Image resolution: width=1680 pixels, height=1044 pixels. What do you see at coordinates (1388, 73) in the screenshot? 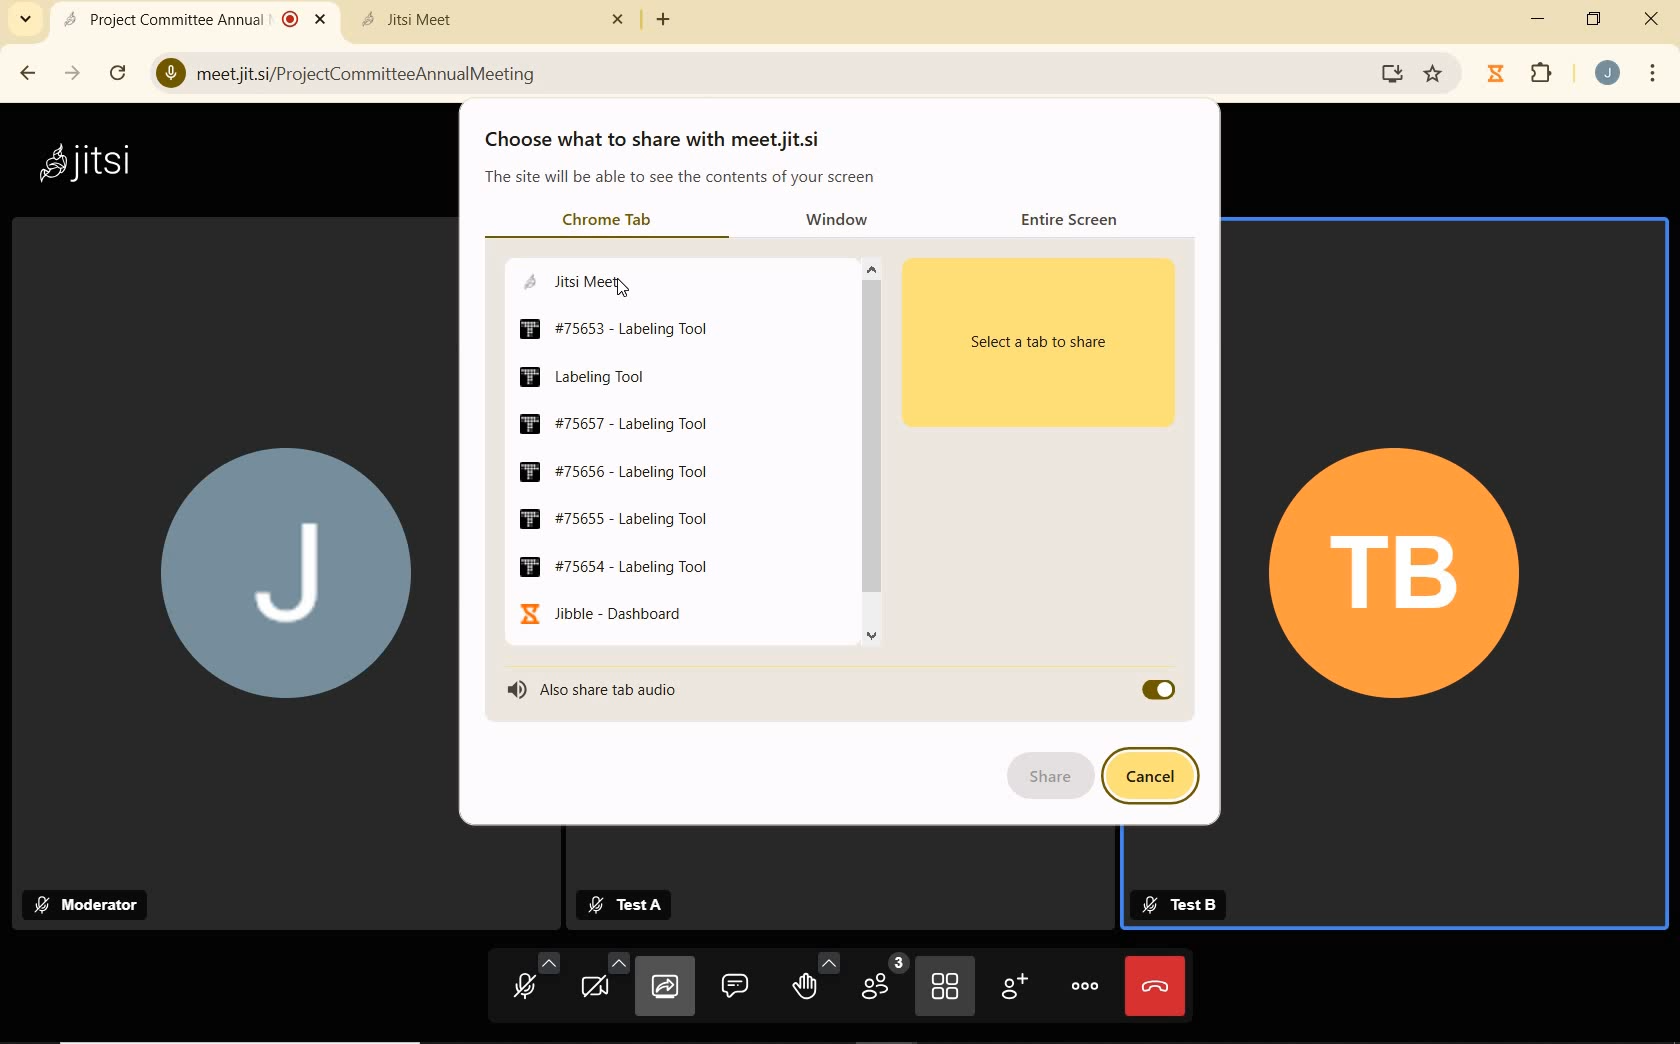
I see `screen` at bounding box center [1388, 73].